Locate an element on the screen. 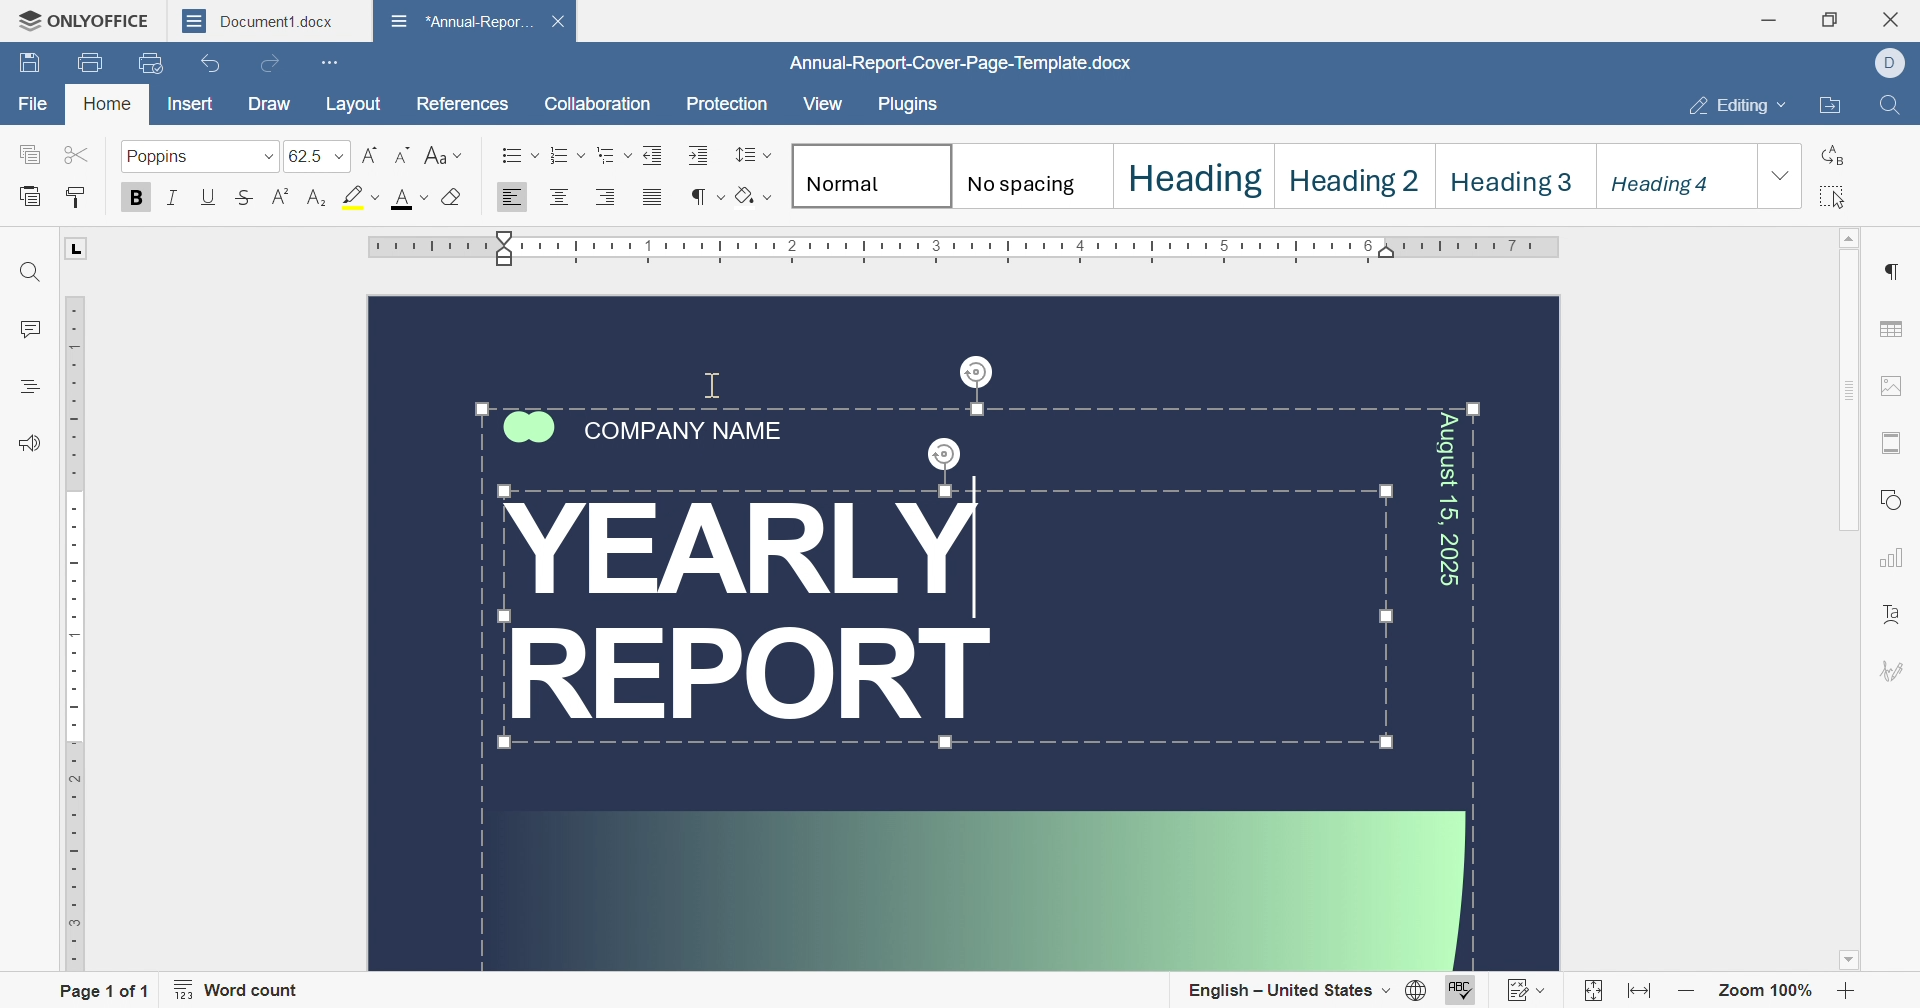 This screenshot has width=1920, height=1008. font is located at coordinates (411, 198).